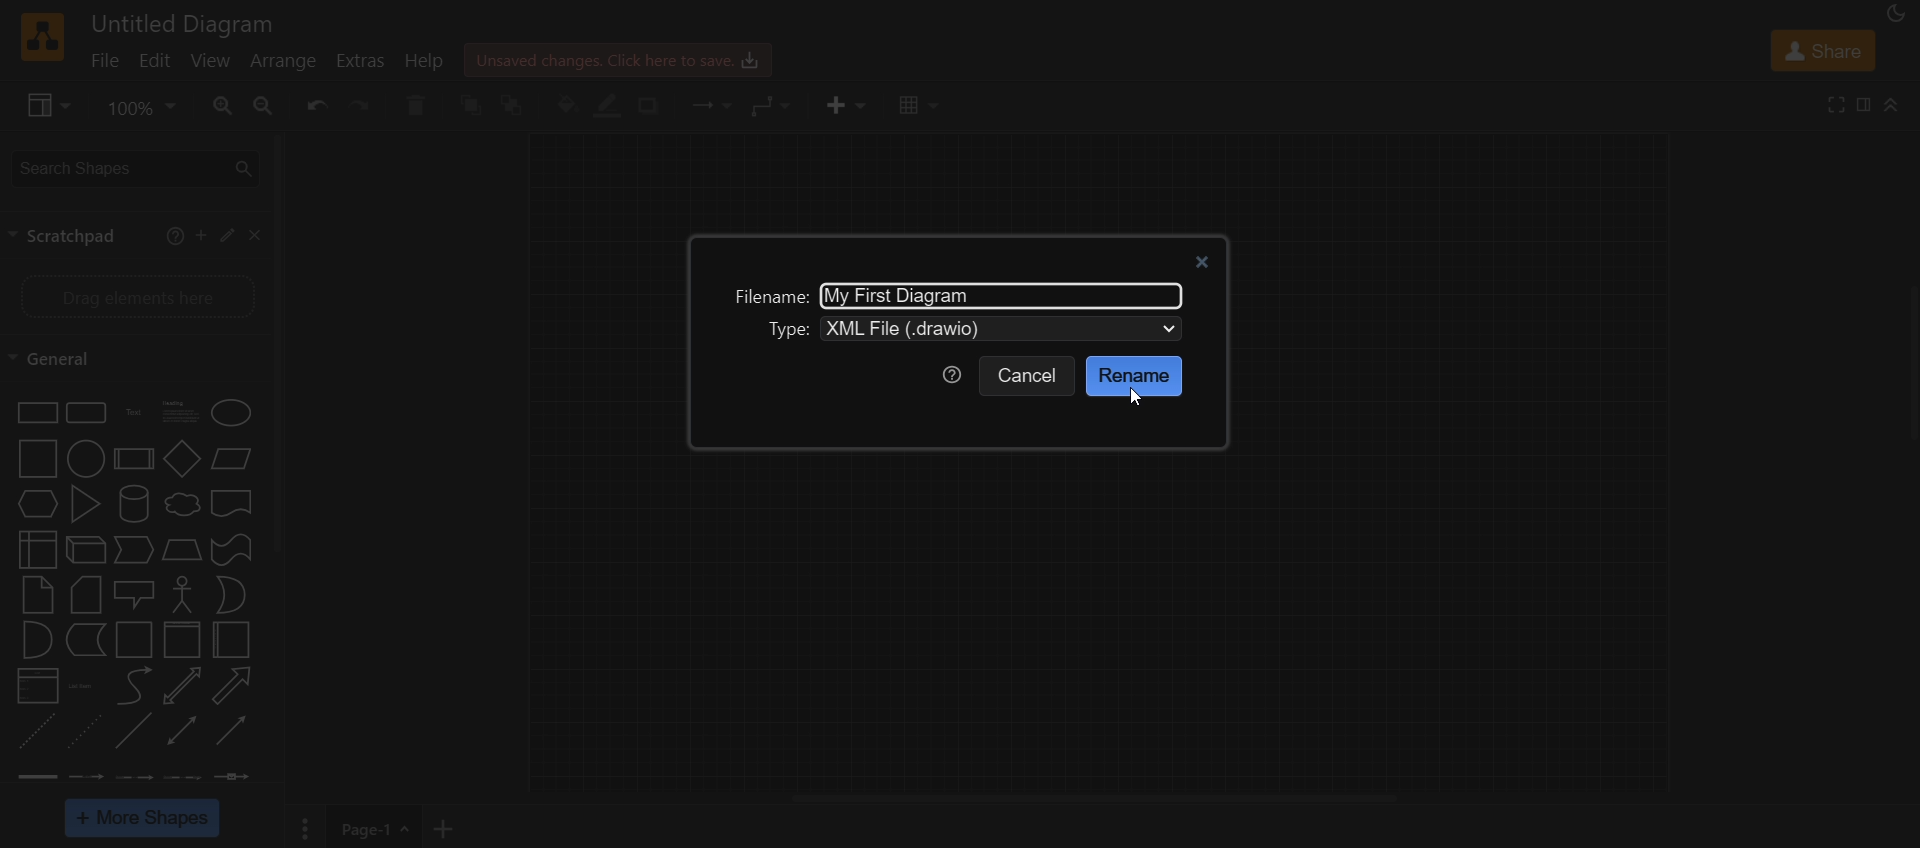 The height and width of the screenshot is (848, 1920). Describe the element at coordinates (284, 61) in the screenshot. I see `arrange` at that location.